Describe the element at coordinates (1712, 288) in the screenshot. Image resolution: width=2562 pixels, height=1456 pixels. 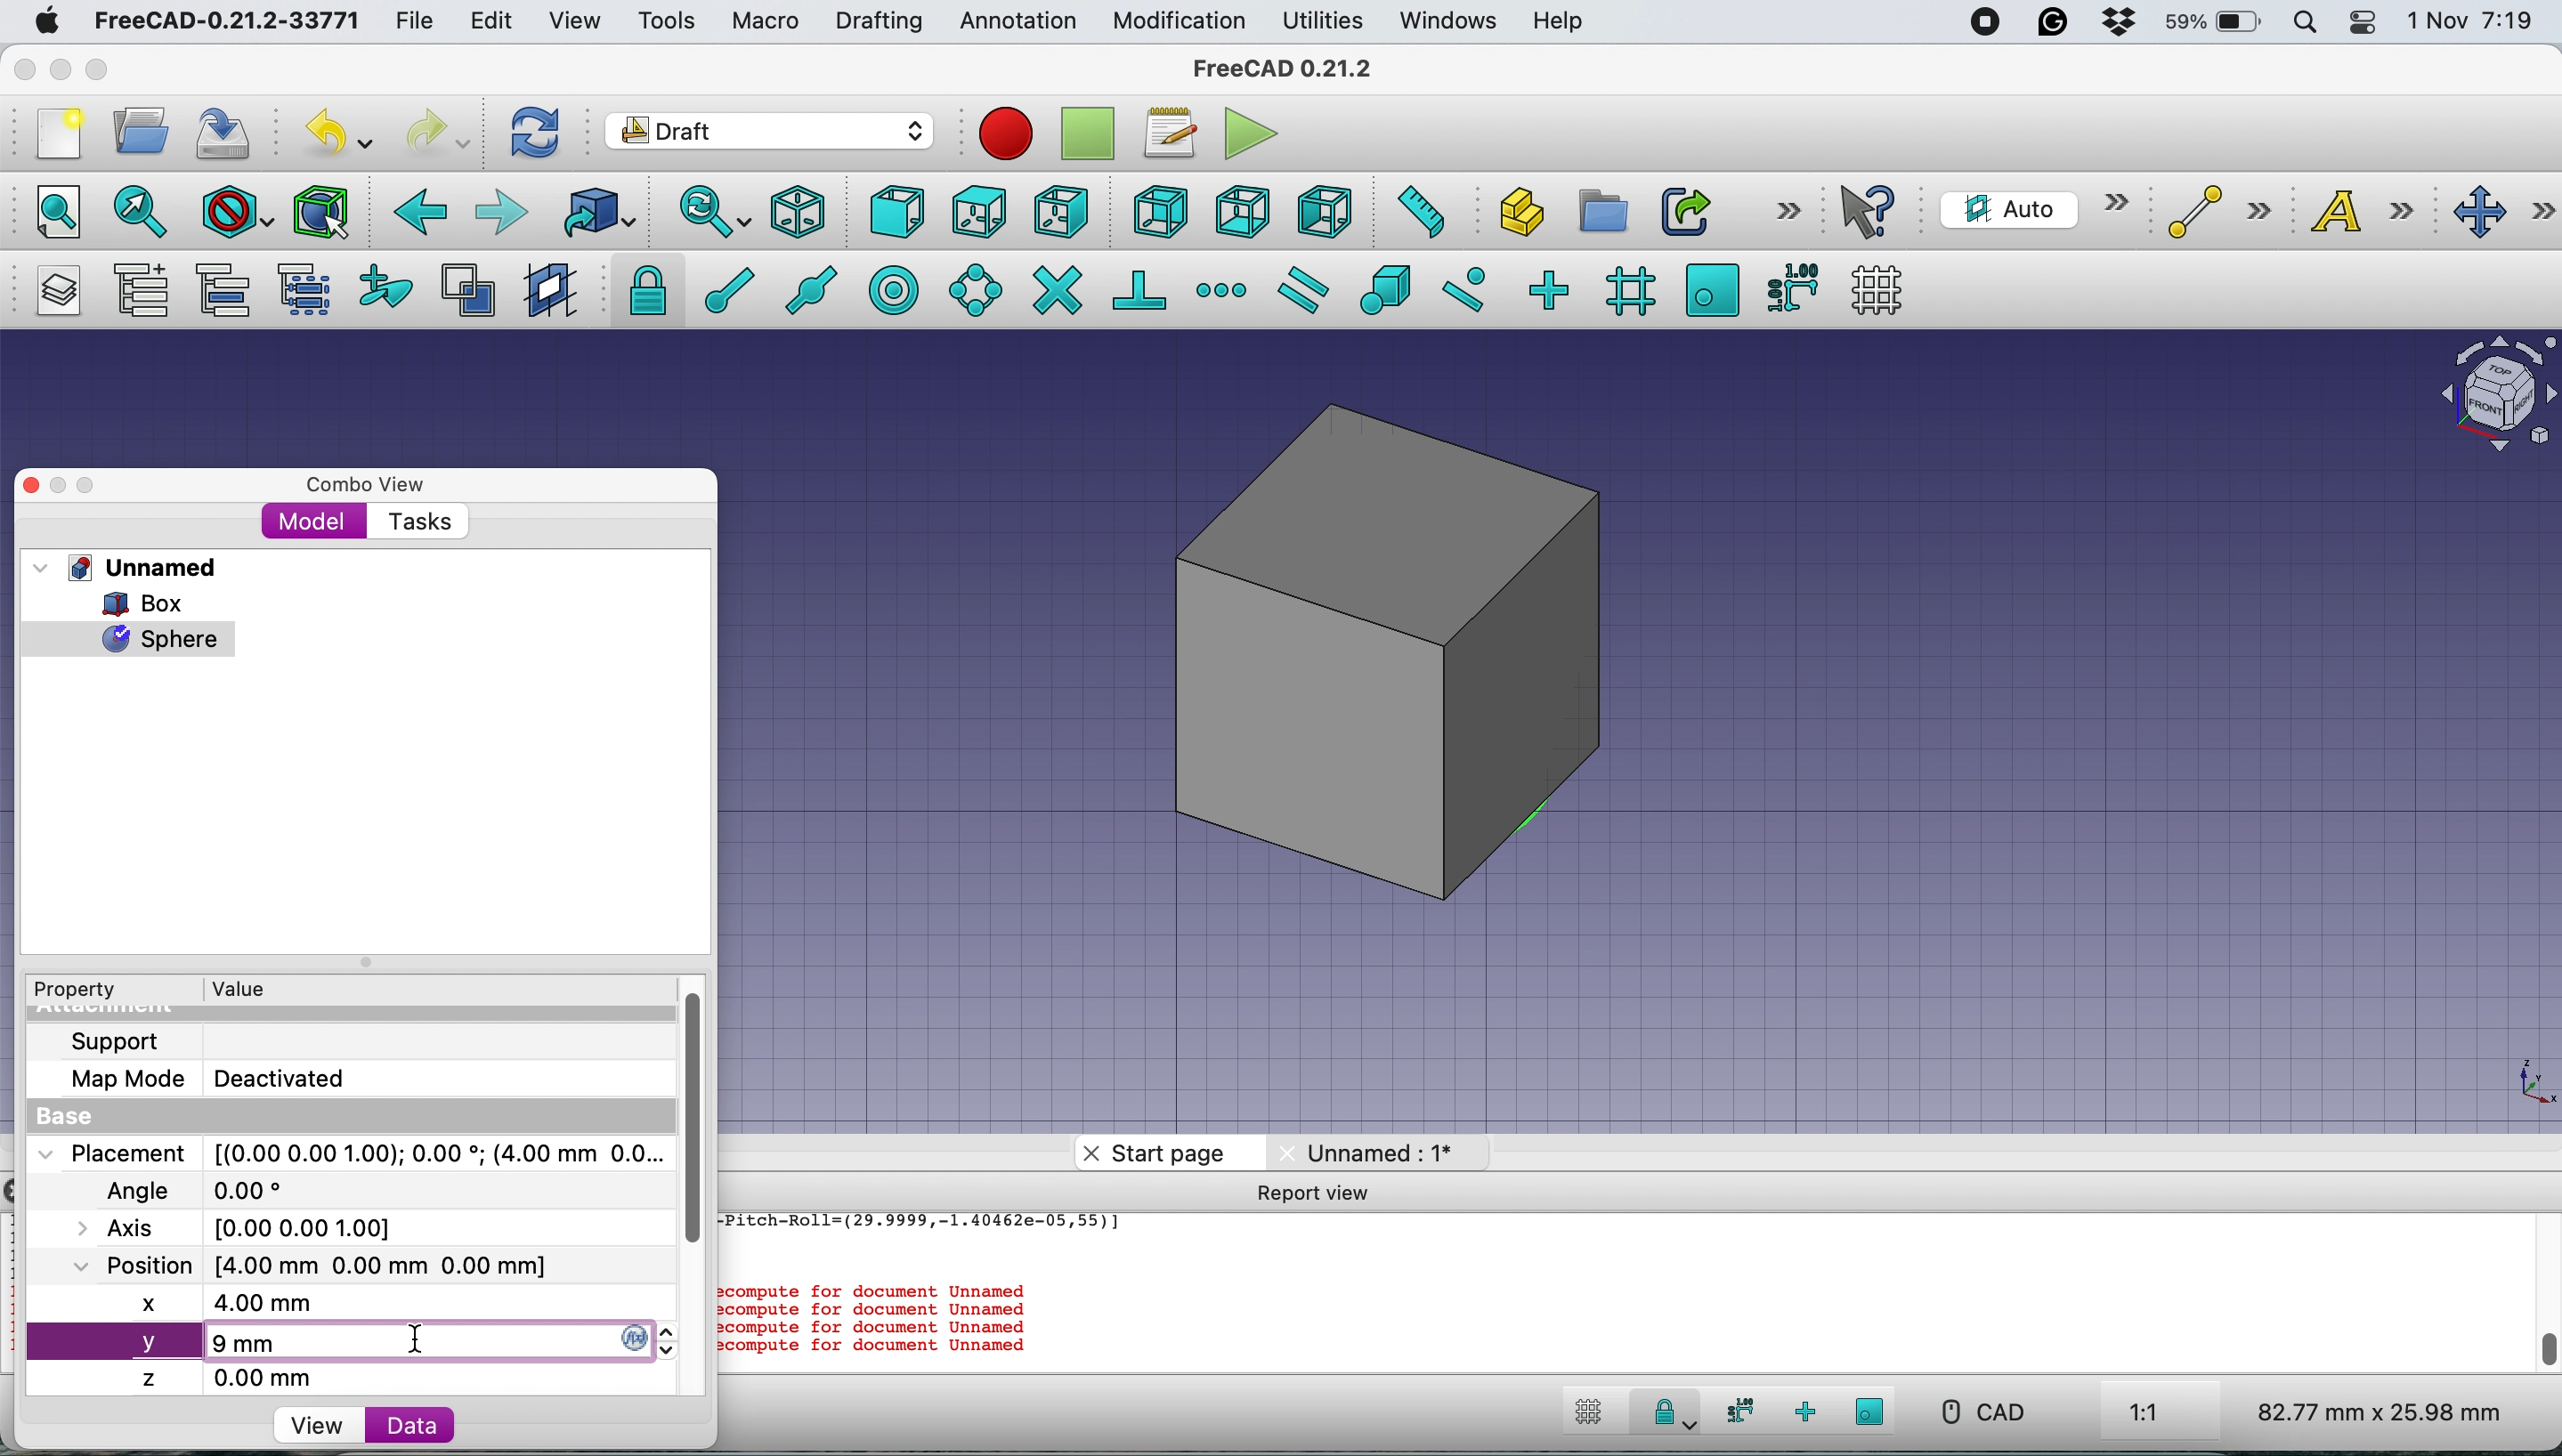
I see `snap working plane` at that location.